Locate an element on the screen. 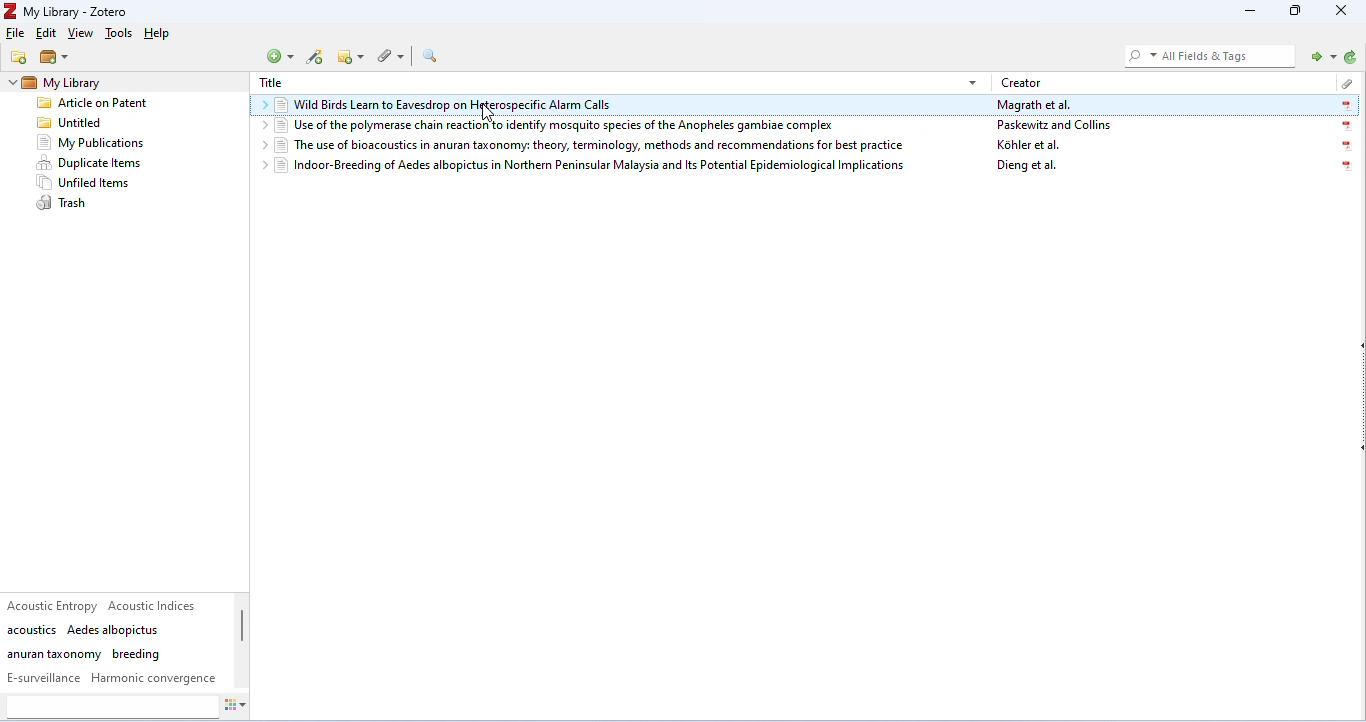 Image resolution: width=1366 pixels, height=722 pixels. Köhler et al. is located at coordinates (1030, 147).